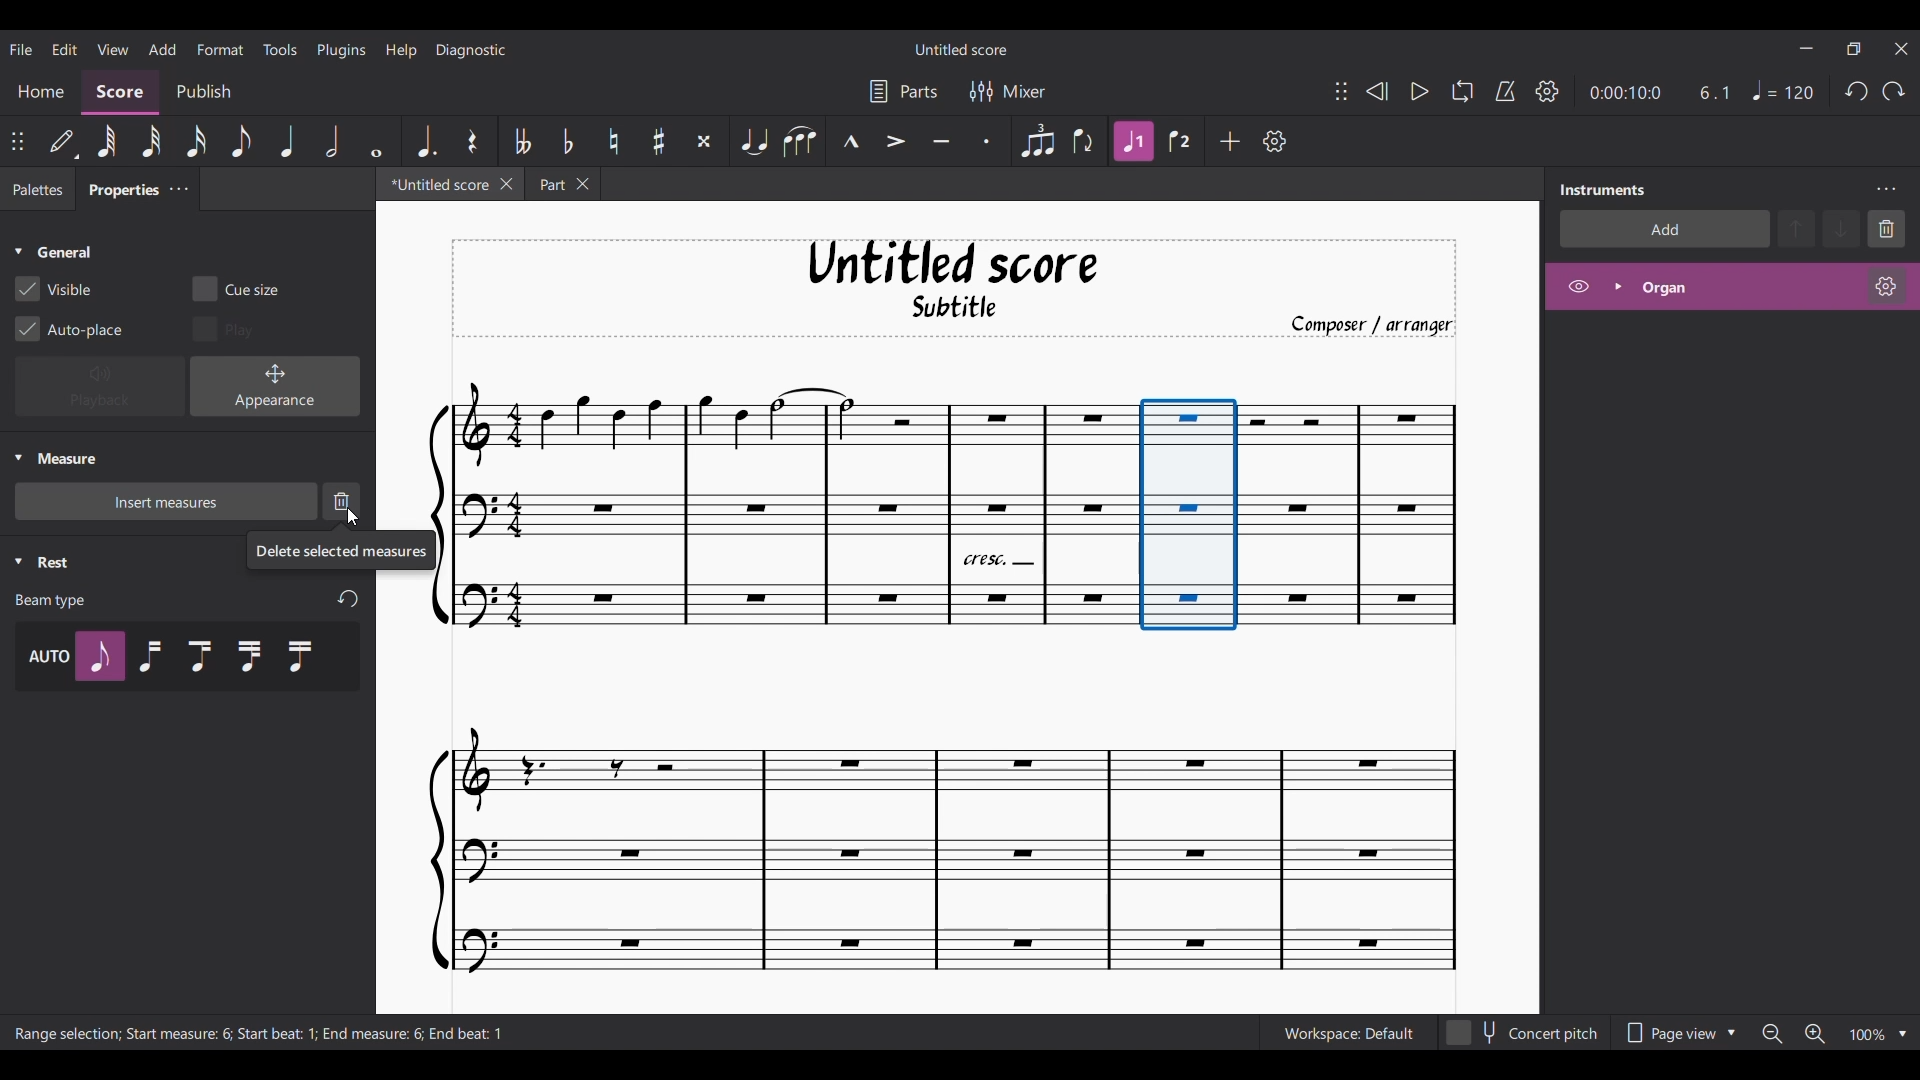 The width and height of the screenshot is (1920, 1080). What do you see at coordinates (1902, 1035) in the screenshot?
I see `Zoom options` at bounding box center [1902, 1035].